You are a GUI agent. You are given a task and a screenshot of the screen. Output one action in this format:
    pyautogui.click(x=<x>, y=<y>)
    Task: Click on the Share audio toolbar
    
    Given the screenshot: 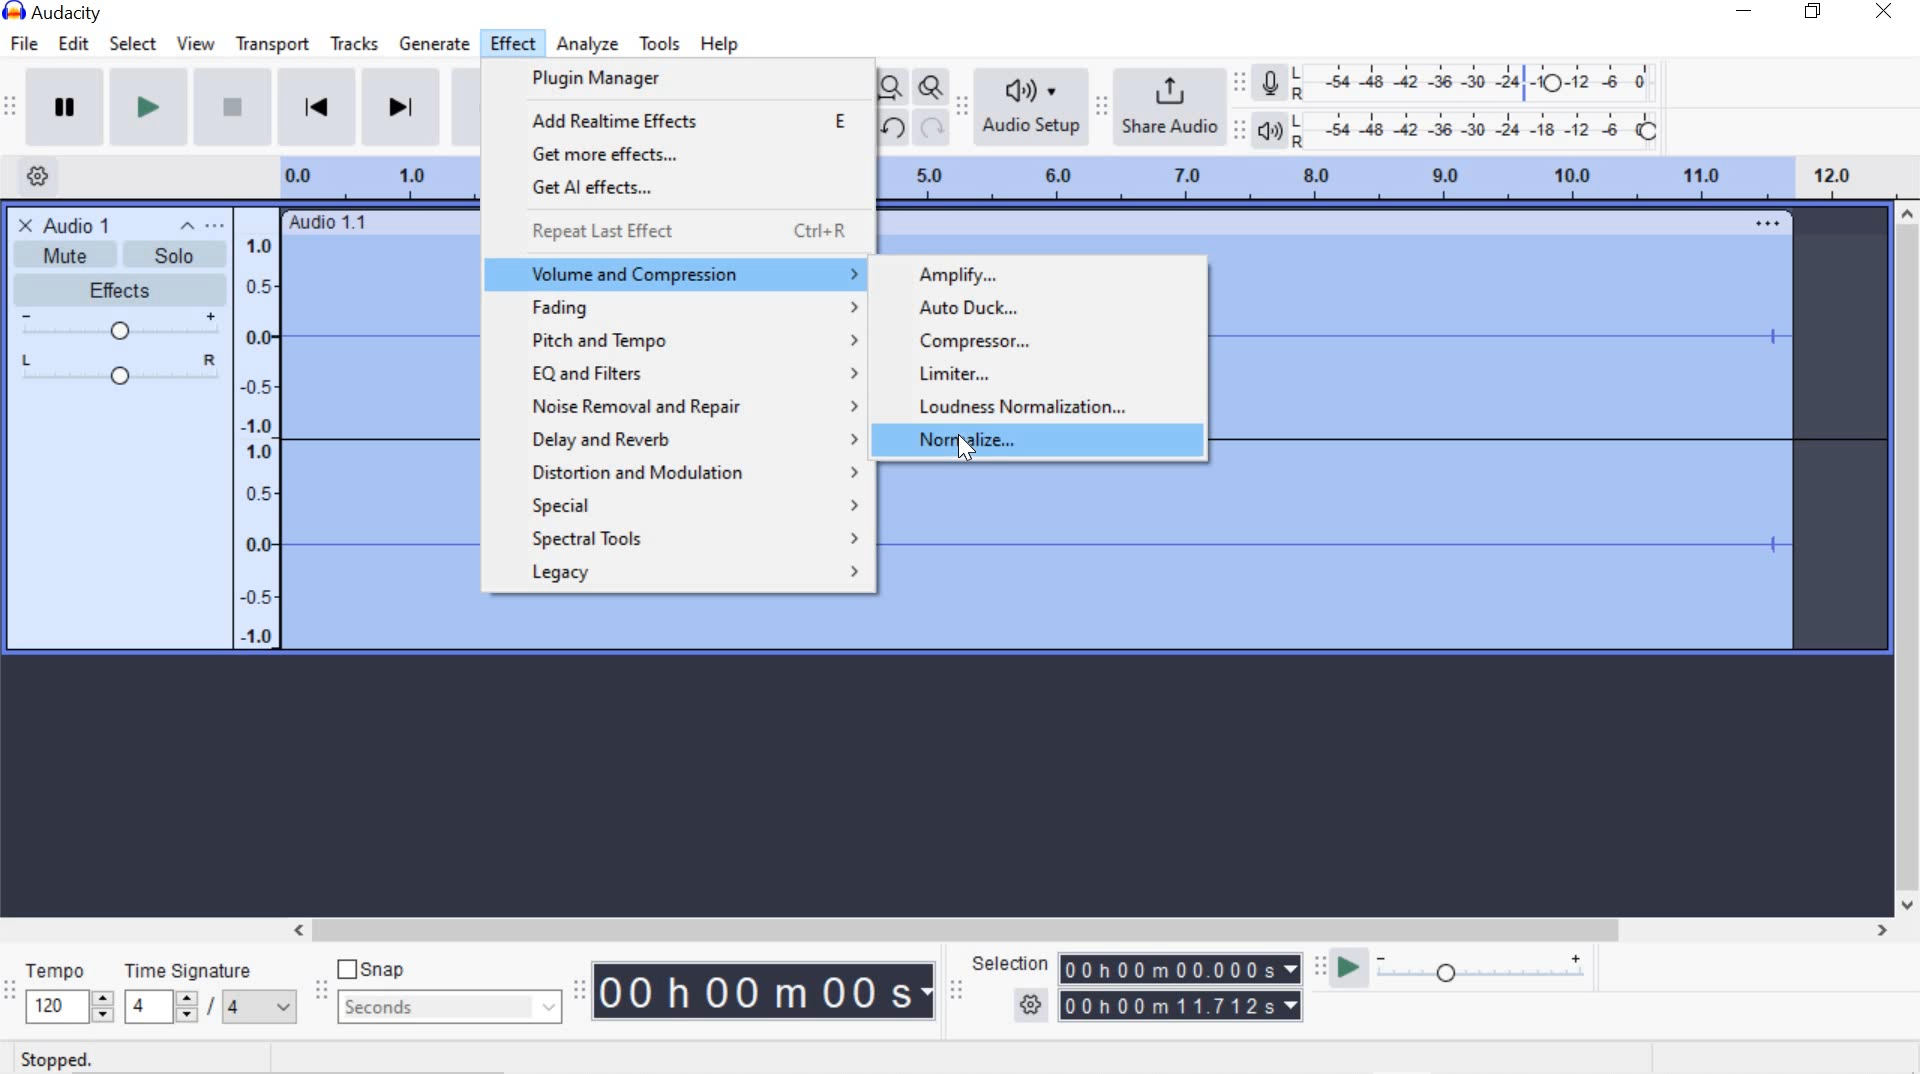 What is the action you would take?
    pyautogui.click(x=1100, y=106)
    